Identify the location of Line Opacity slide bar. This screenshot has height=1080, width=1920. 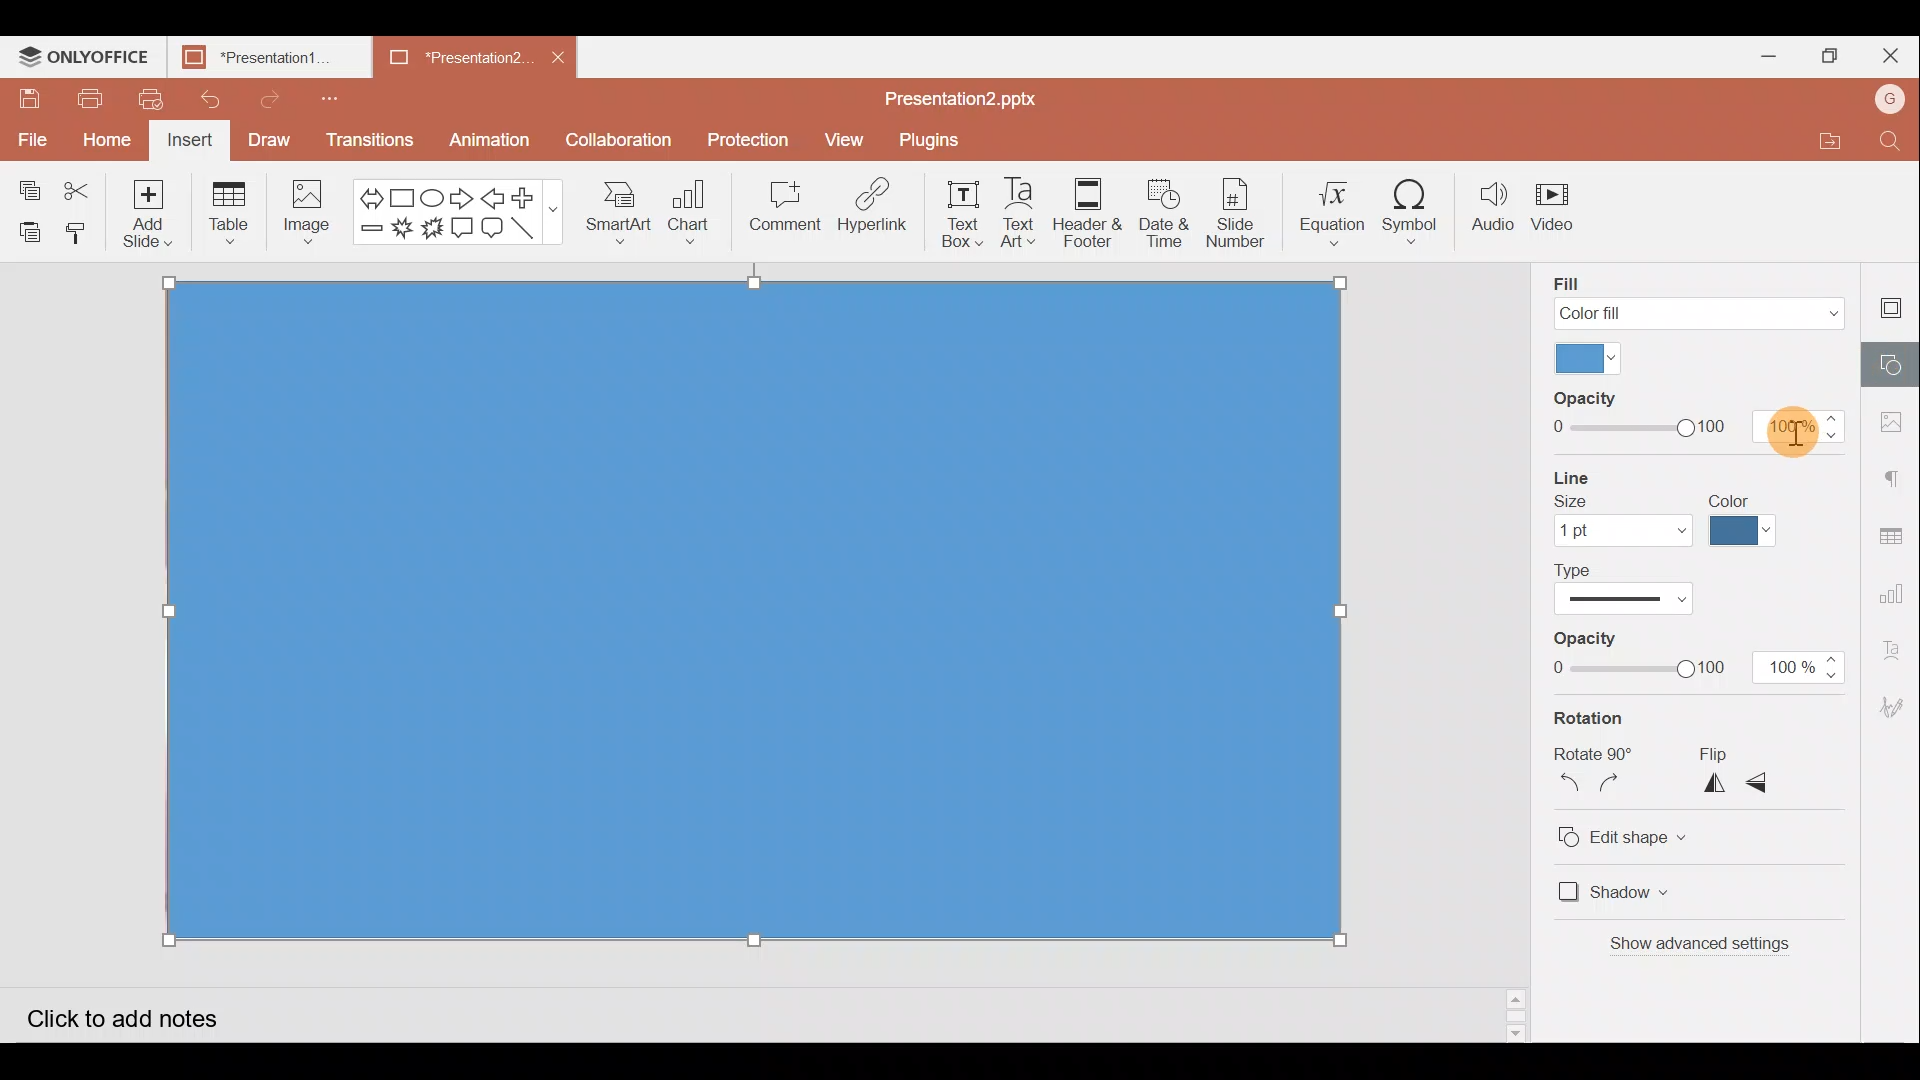
(1636, 656).